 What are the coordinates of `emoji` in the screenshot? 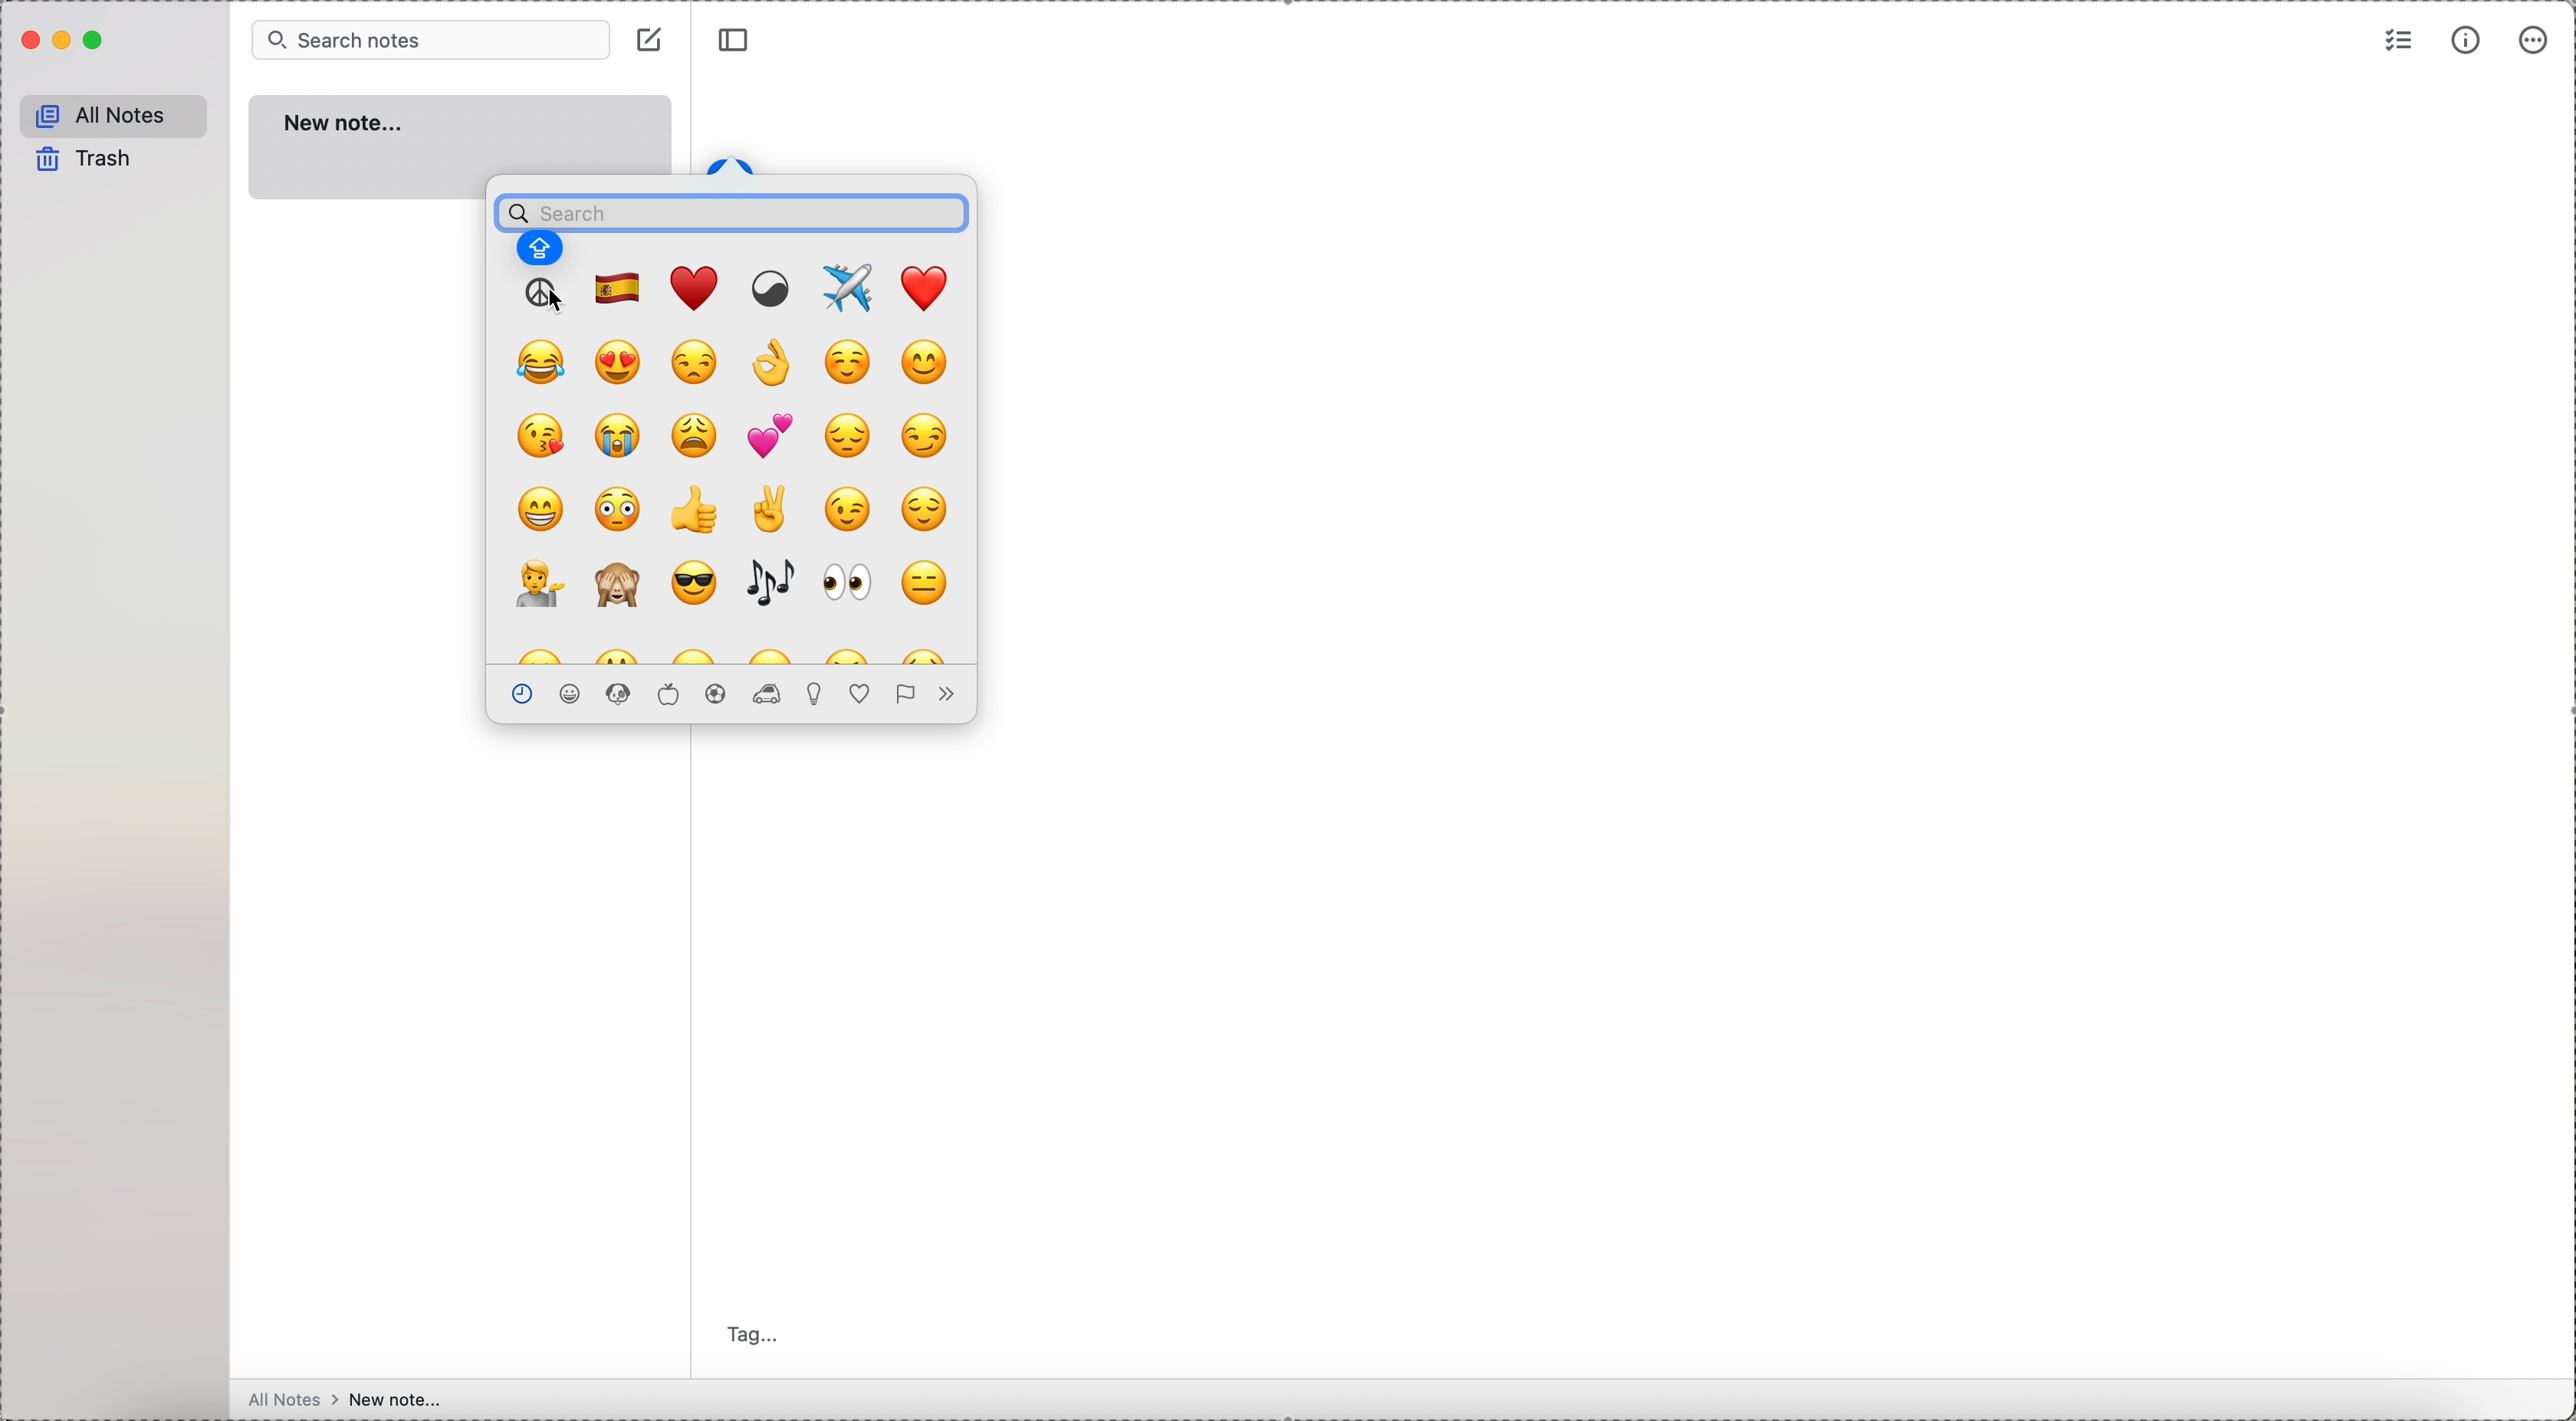 It's located at (923, 438).